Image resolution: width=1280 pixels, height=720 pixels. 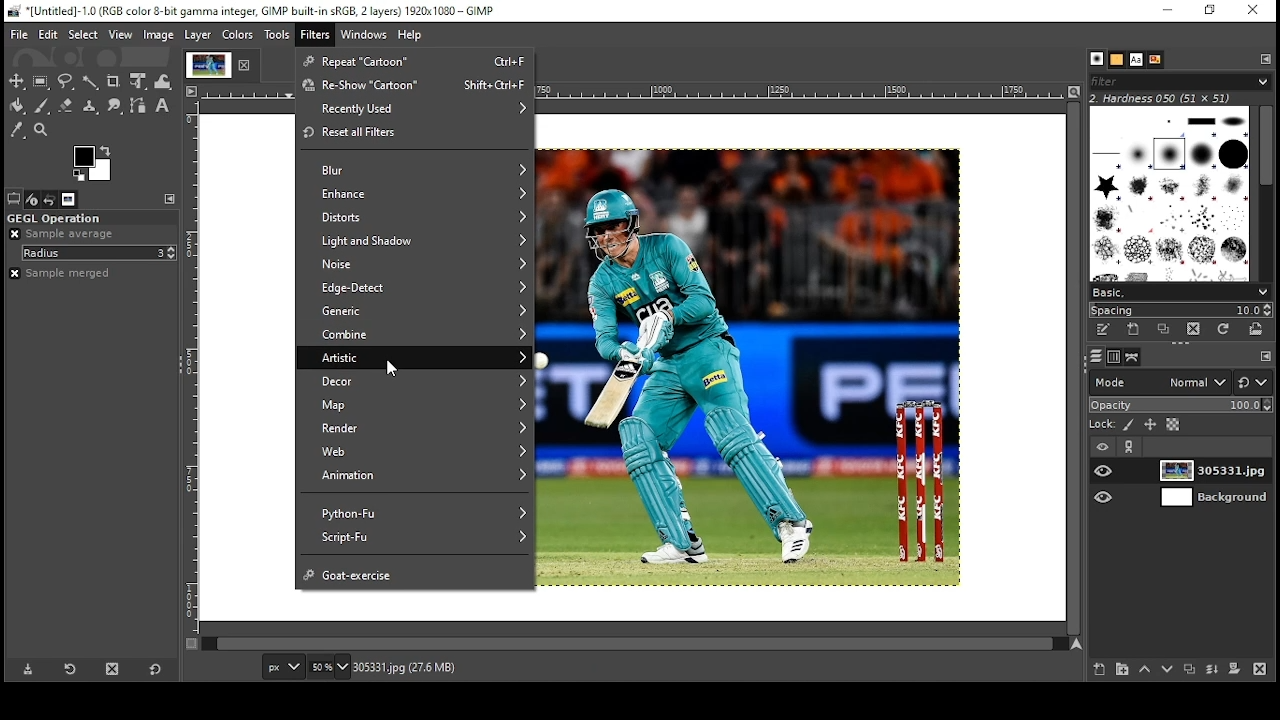 What do you see at coordinates (1072, 367) in the screenshot?
I see `scroll bar` at bounding box center [1072, 367].